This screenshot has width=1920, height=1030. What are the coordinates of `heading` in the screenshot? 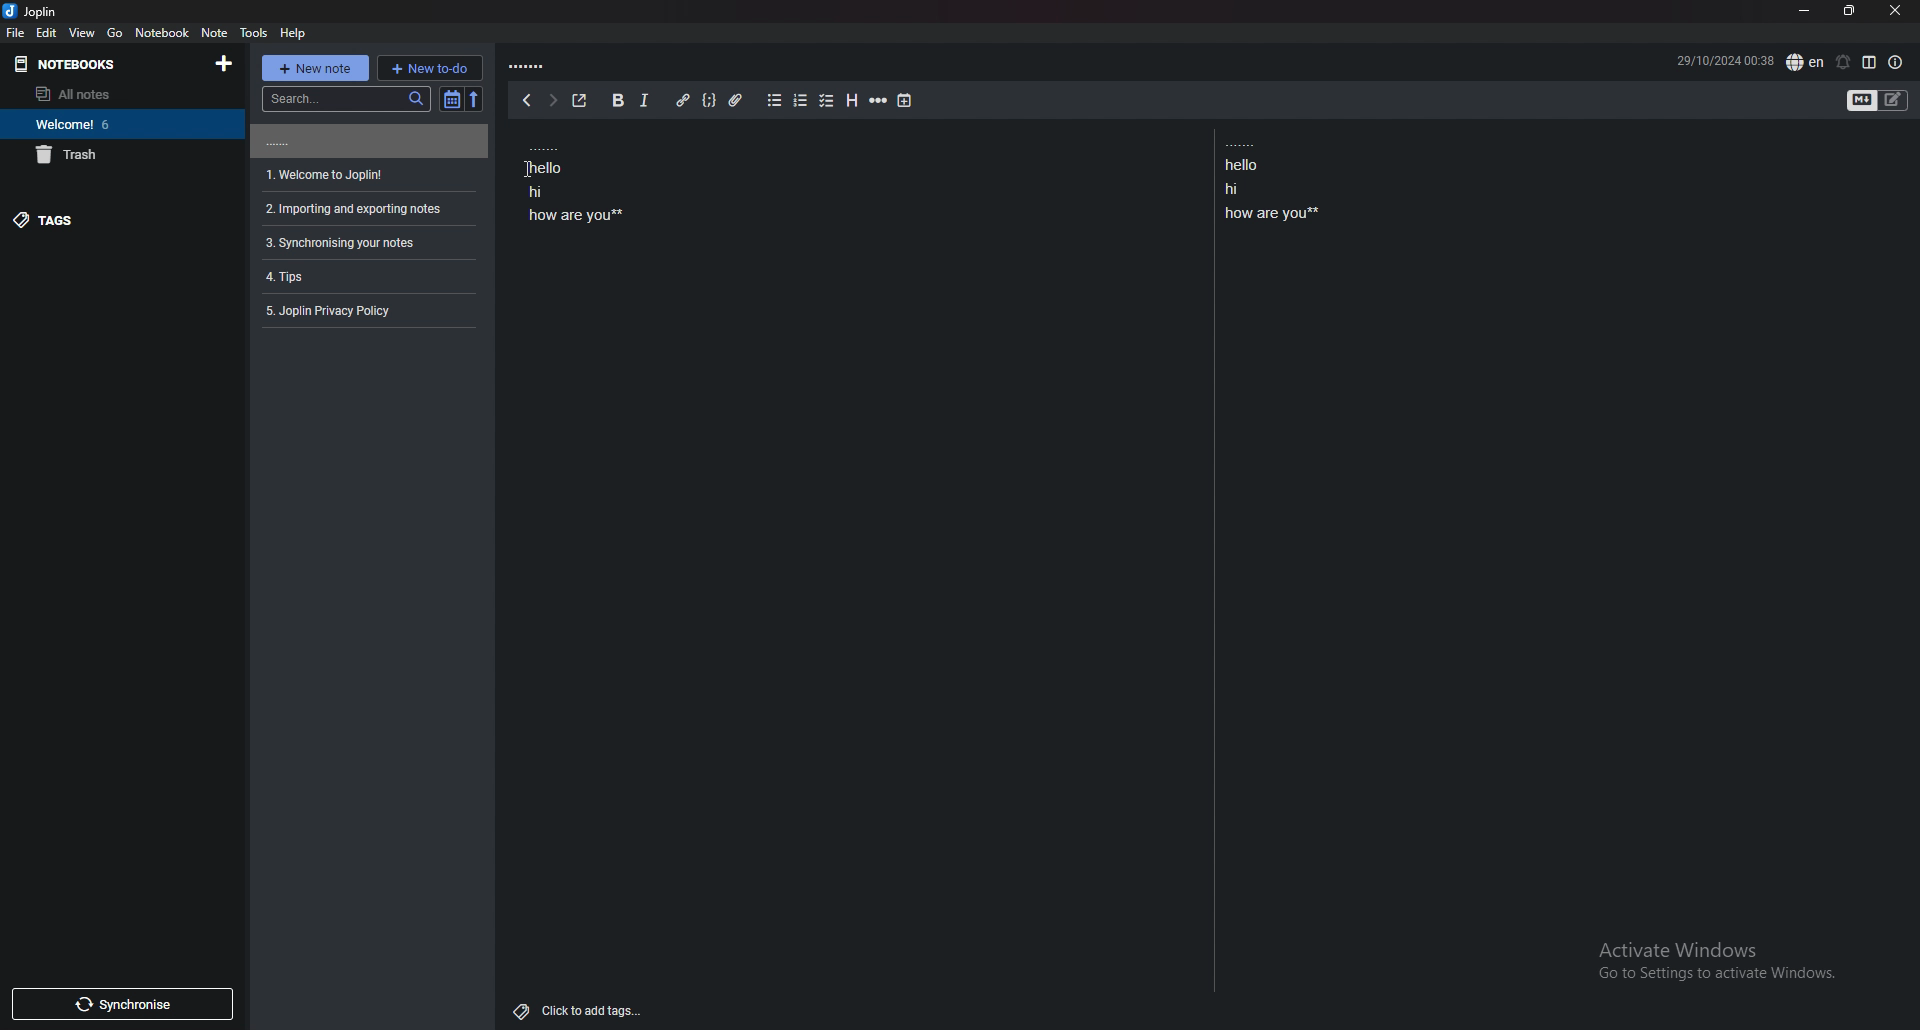 It's located at (851, 100).